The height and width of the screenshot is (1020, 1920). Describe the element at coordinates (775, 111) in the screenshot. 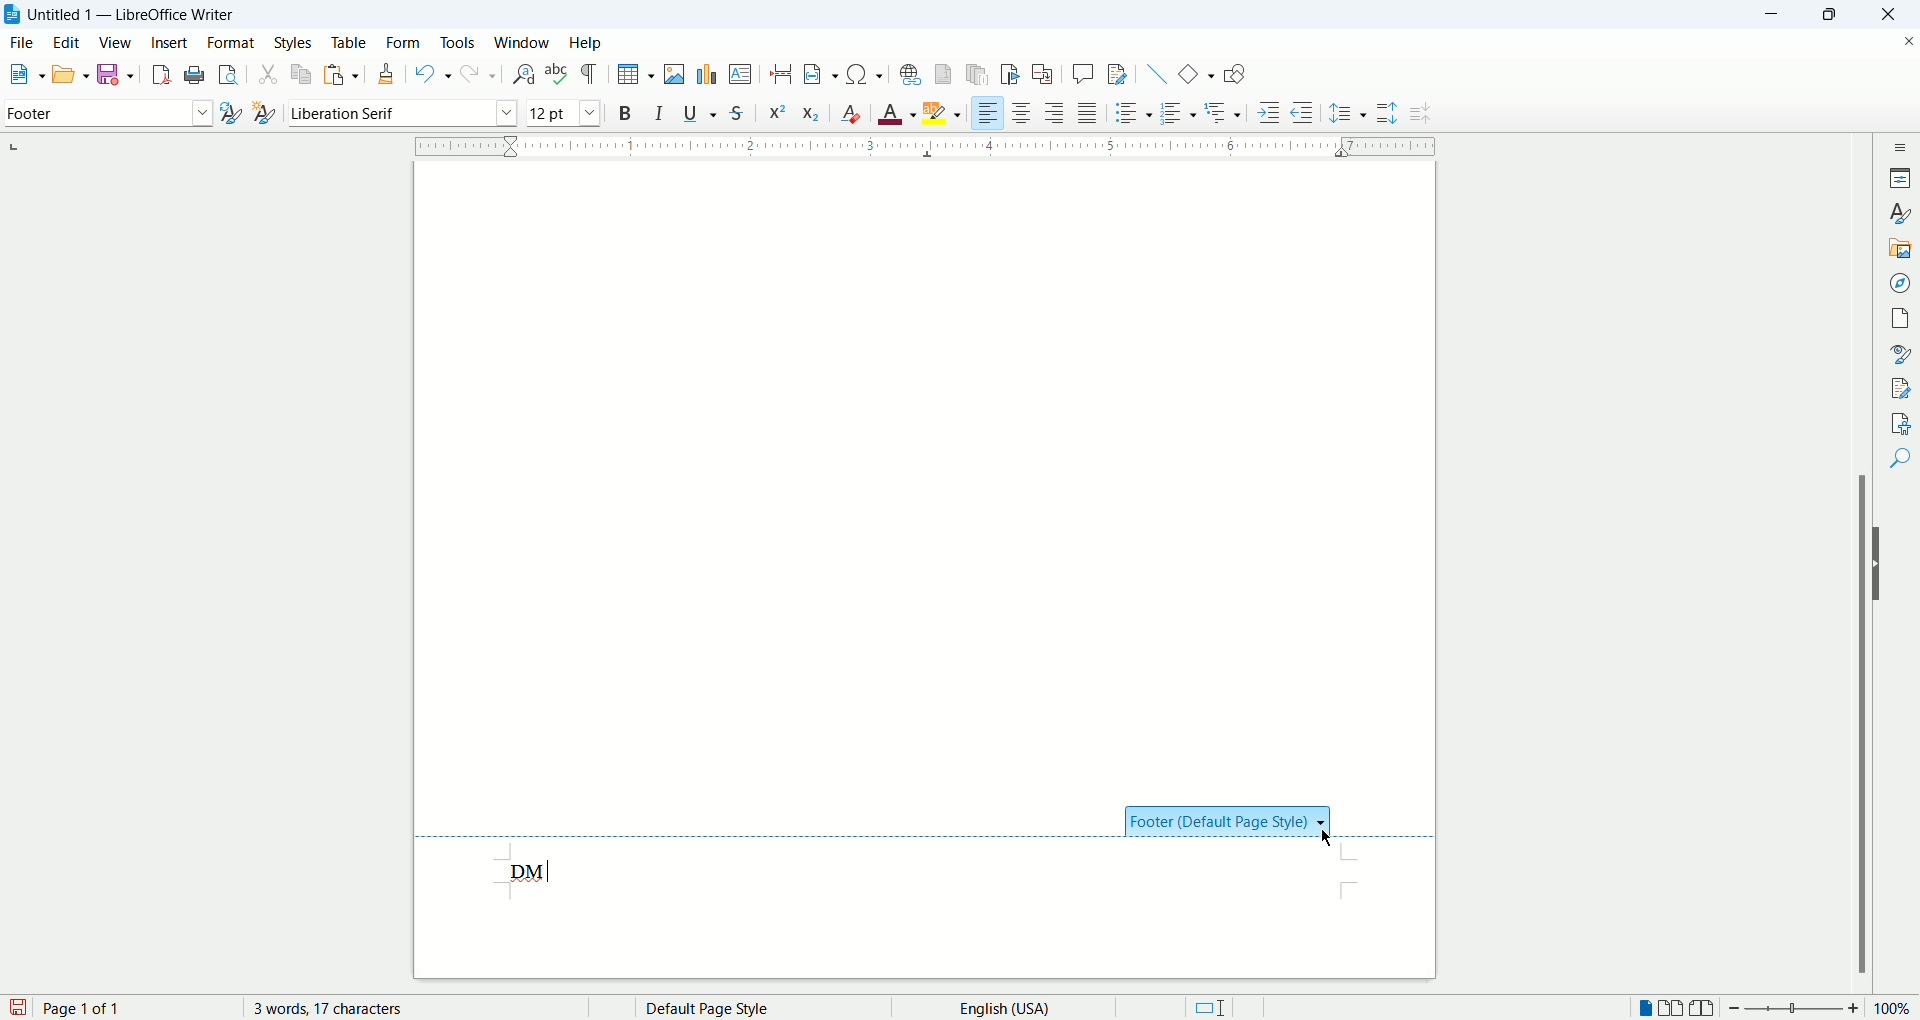

I see `superscript` at that location.